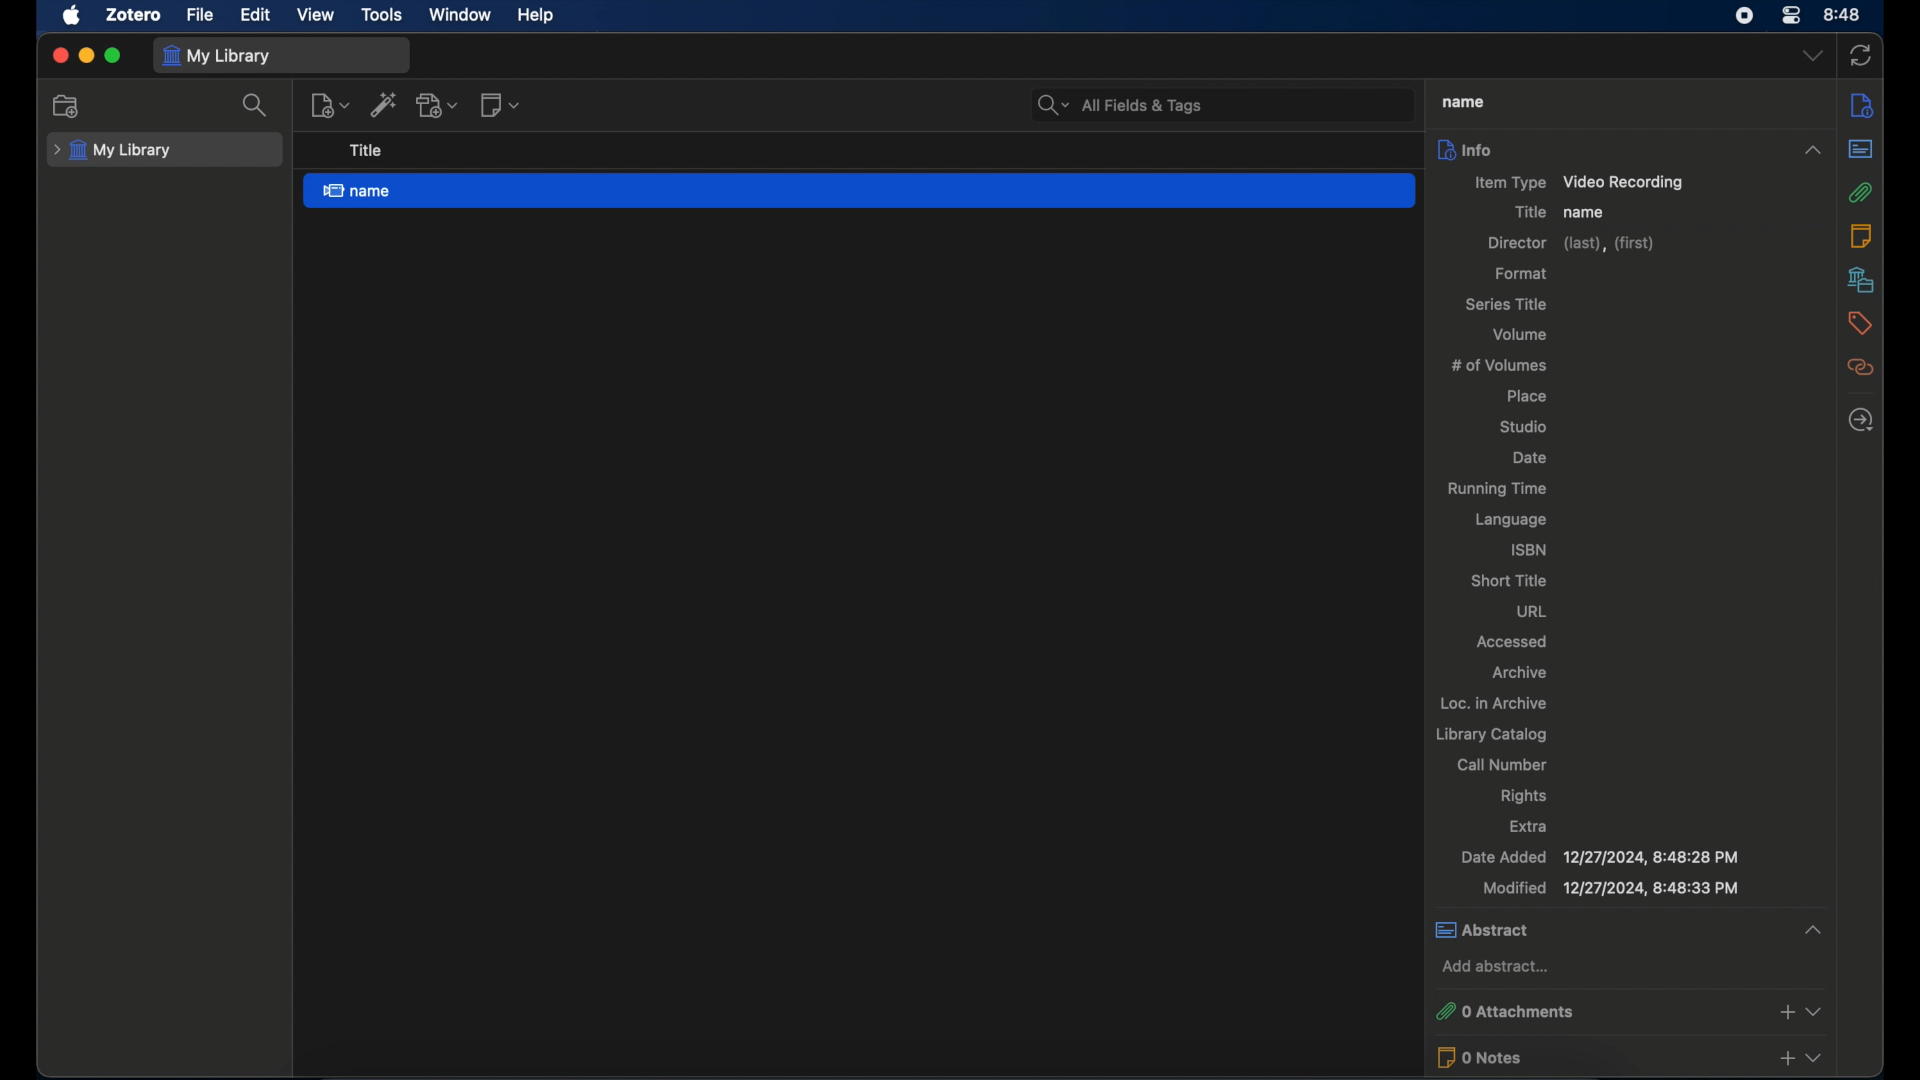 This screenshot has width=1920, height=1080. I want to click on search, so click(258, 105).